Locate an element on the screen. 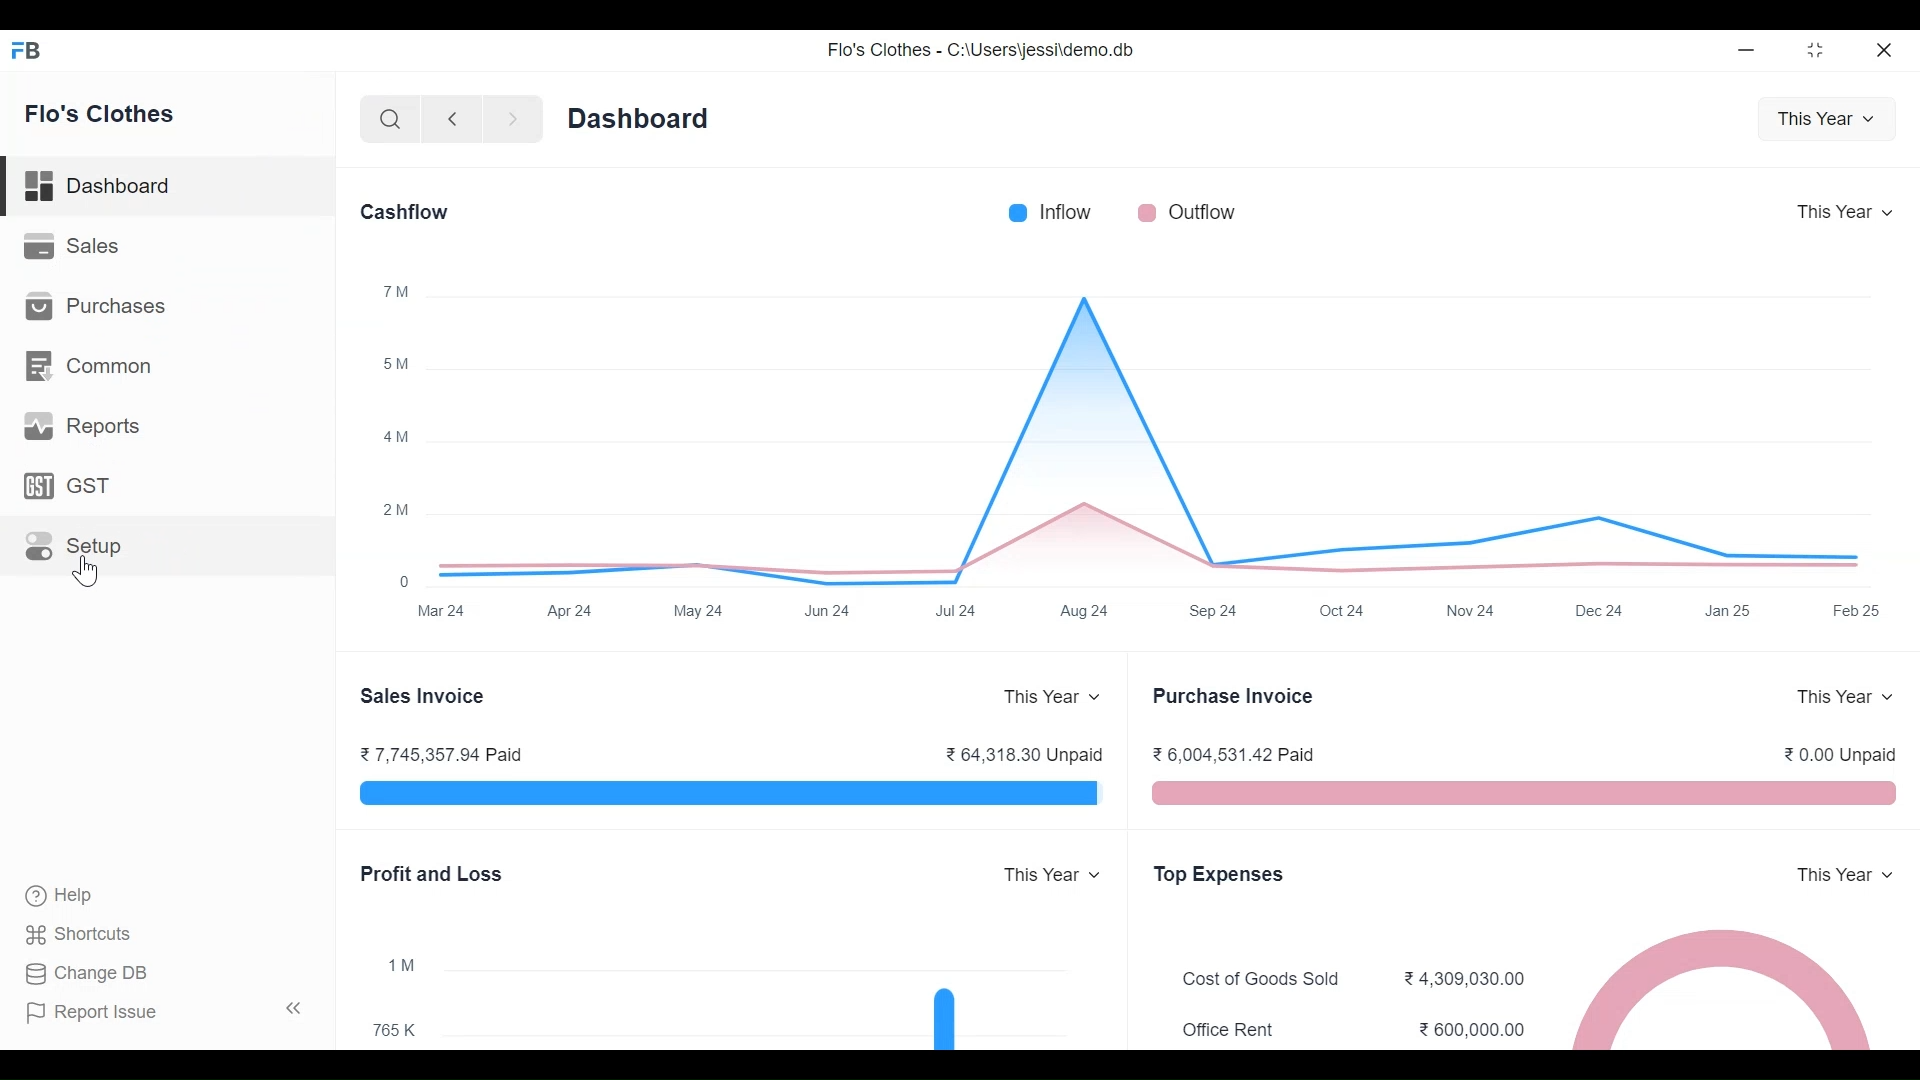  Nov 24 is located at coordinates (1470, 610).